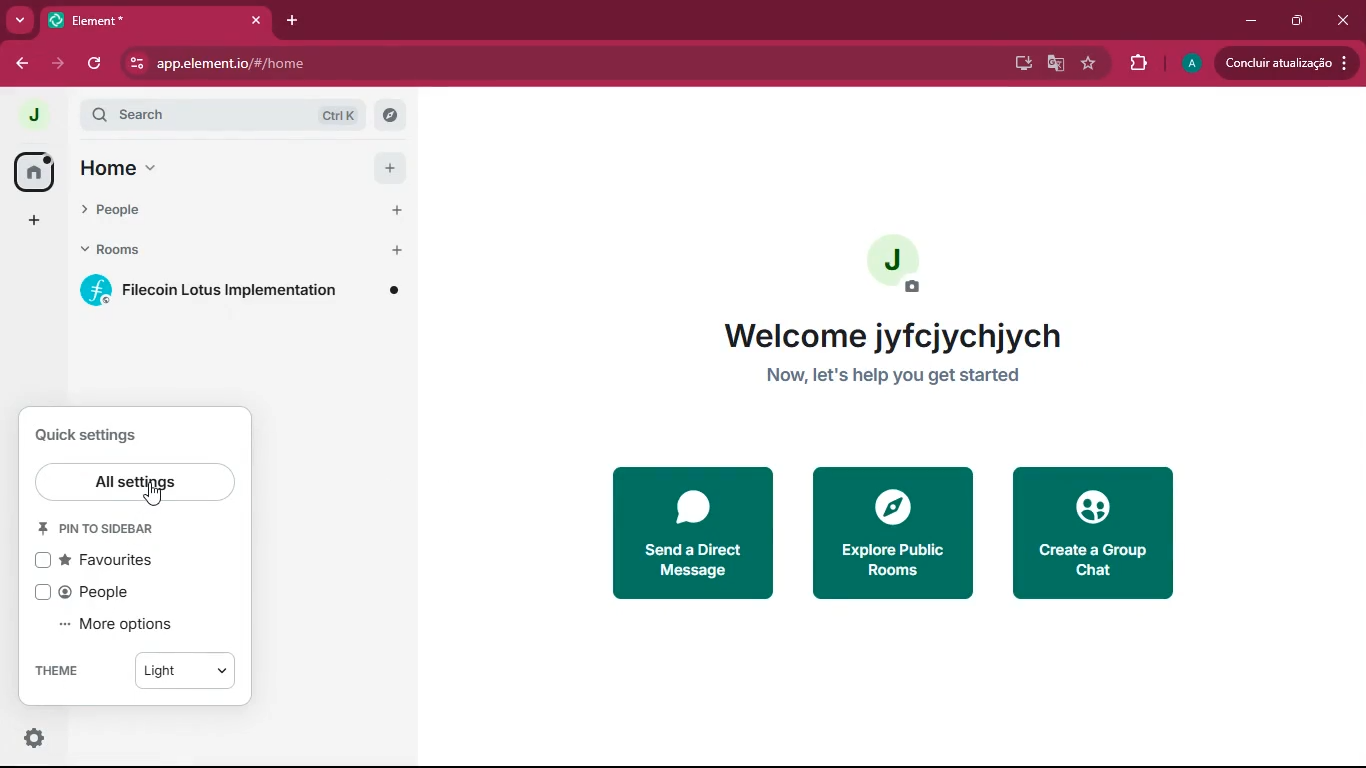 The image size is (1366, 768). What do you see at coordinates (34, 738) in the screenshot?
I see `quick settings` at bounding box center [34, 738].